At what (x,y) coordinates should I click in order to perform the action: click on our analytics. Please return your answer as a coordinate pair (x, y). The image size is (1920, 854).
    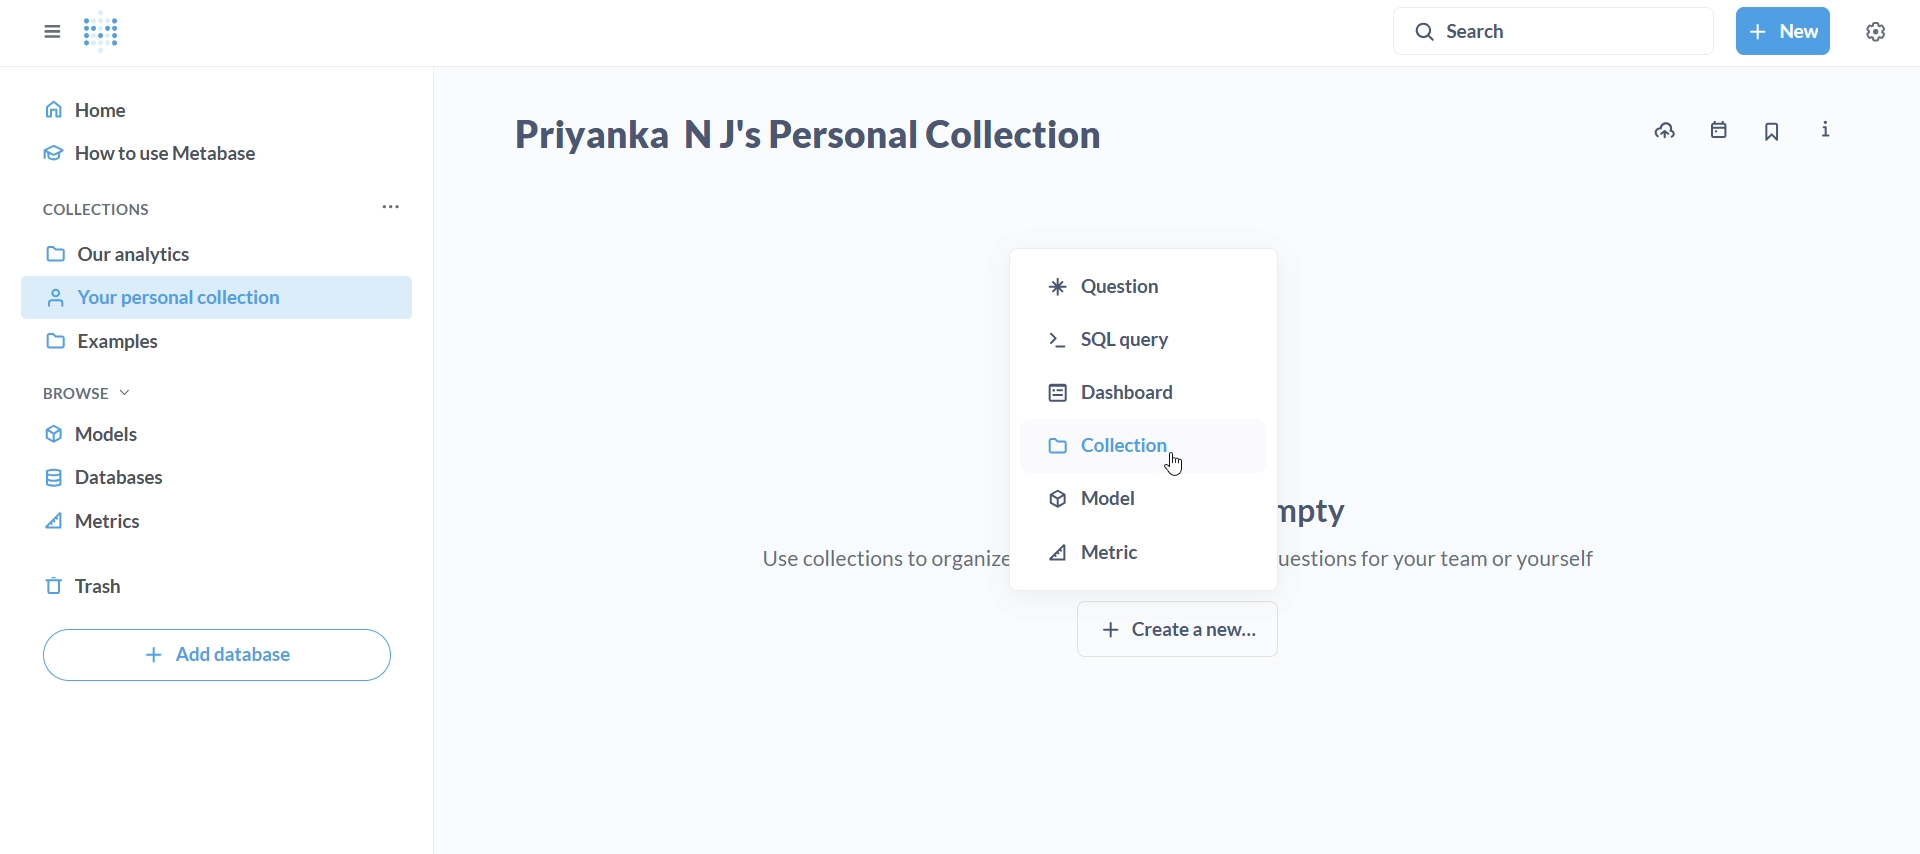
    Looking at the image, I should click on (217, 253).